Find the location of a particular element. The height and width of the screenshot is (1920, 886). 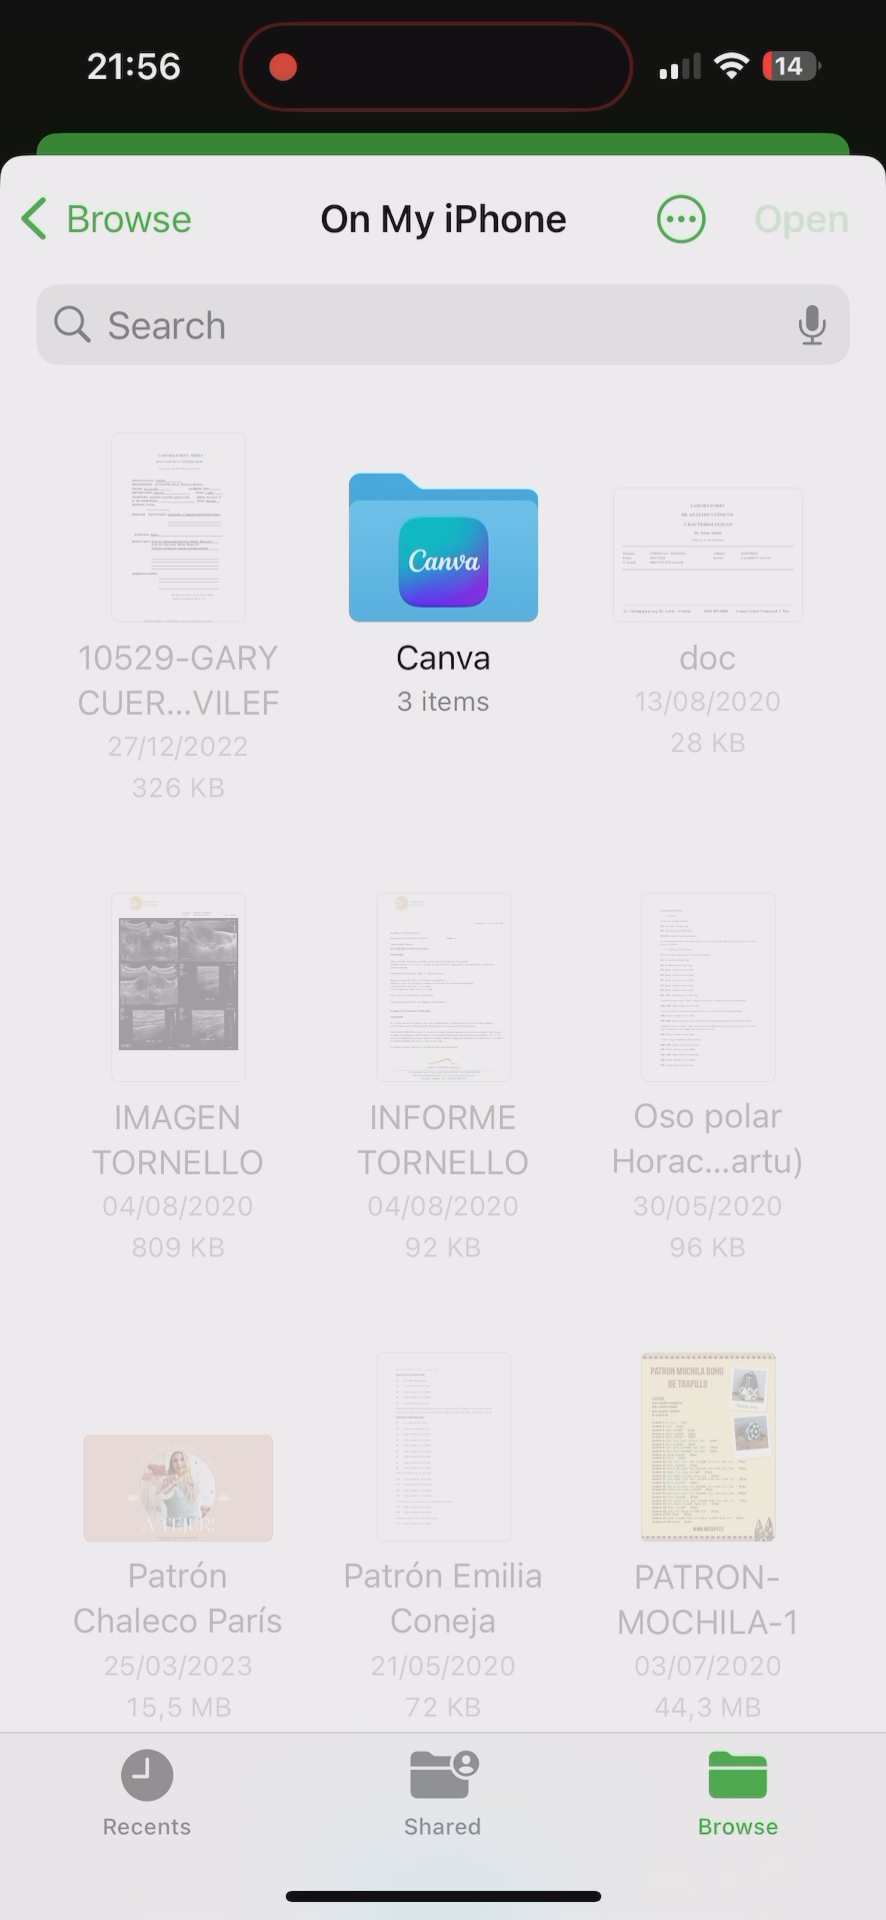

signal is located at coordinates (677, 67).